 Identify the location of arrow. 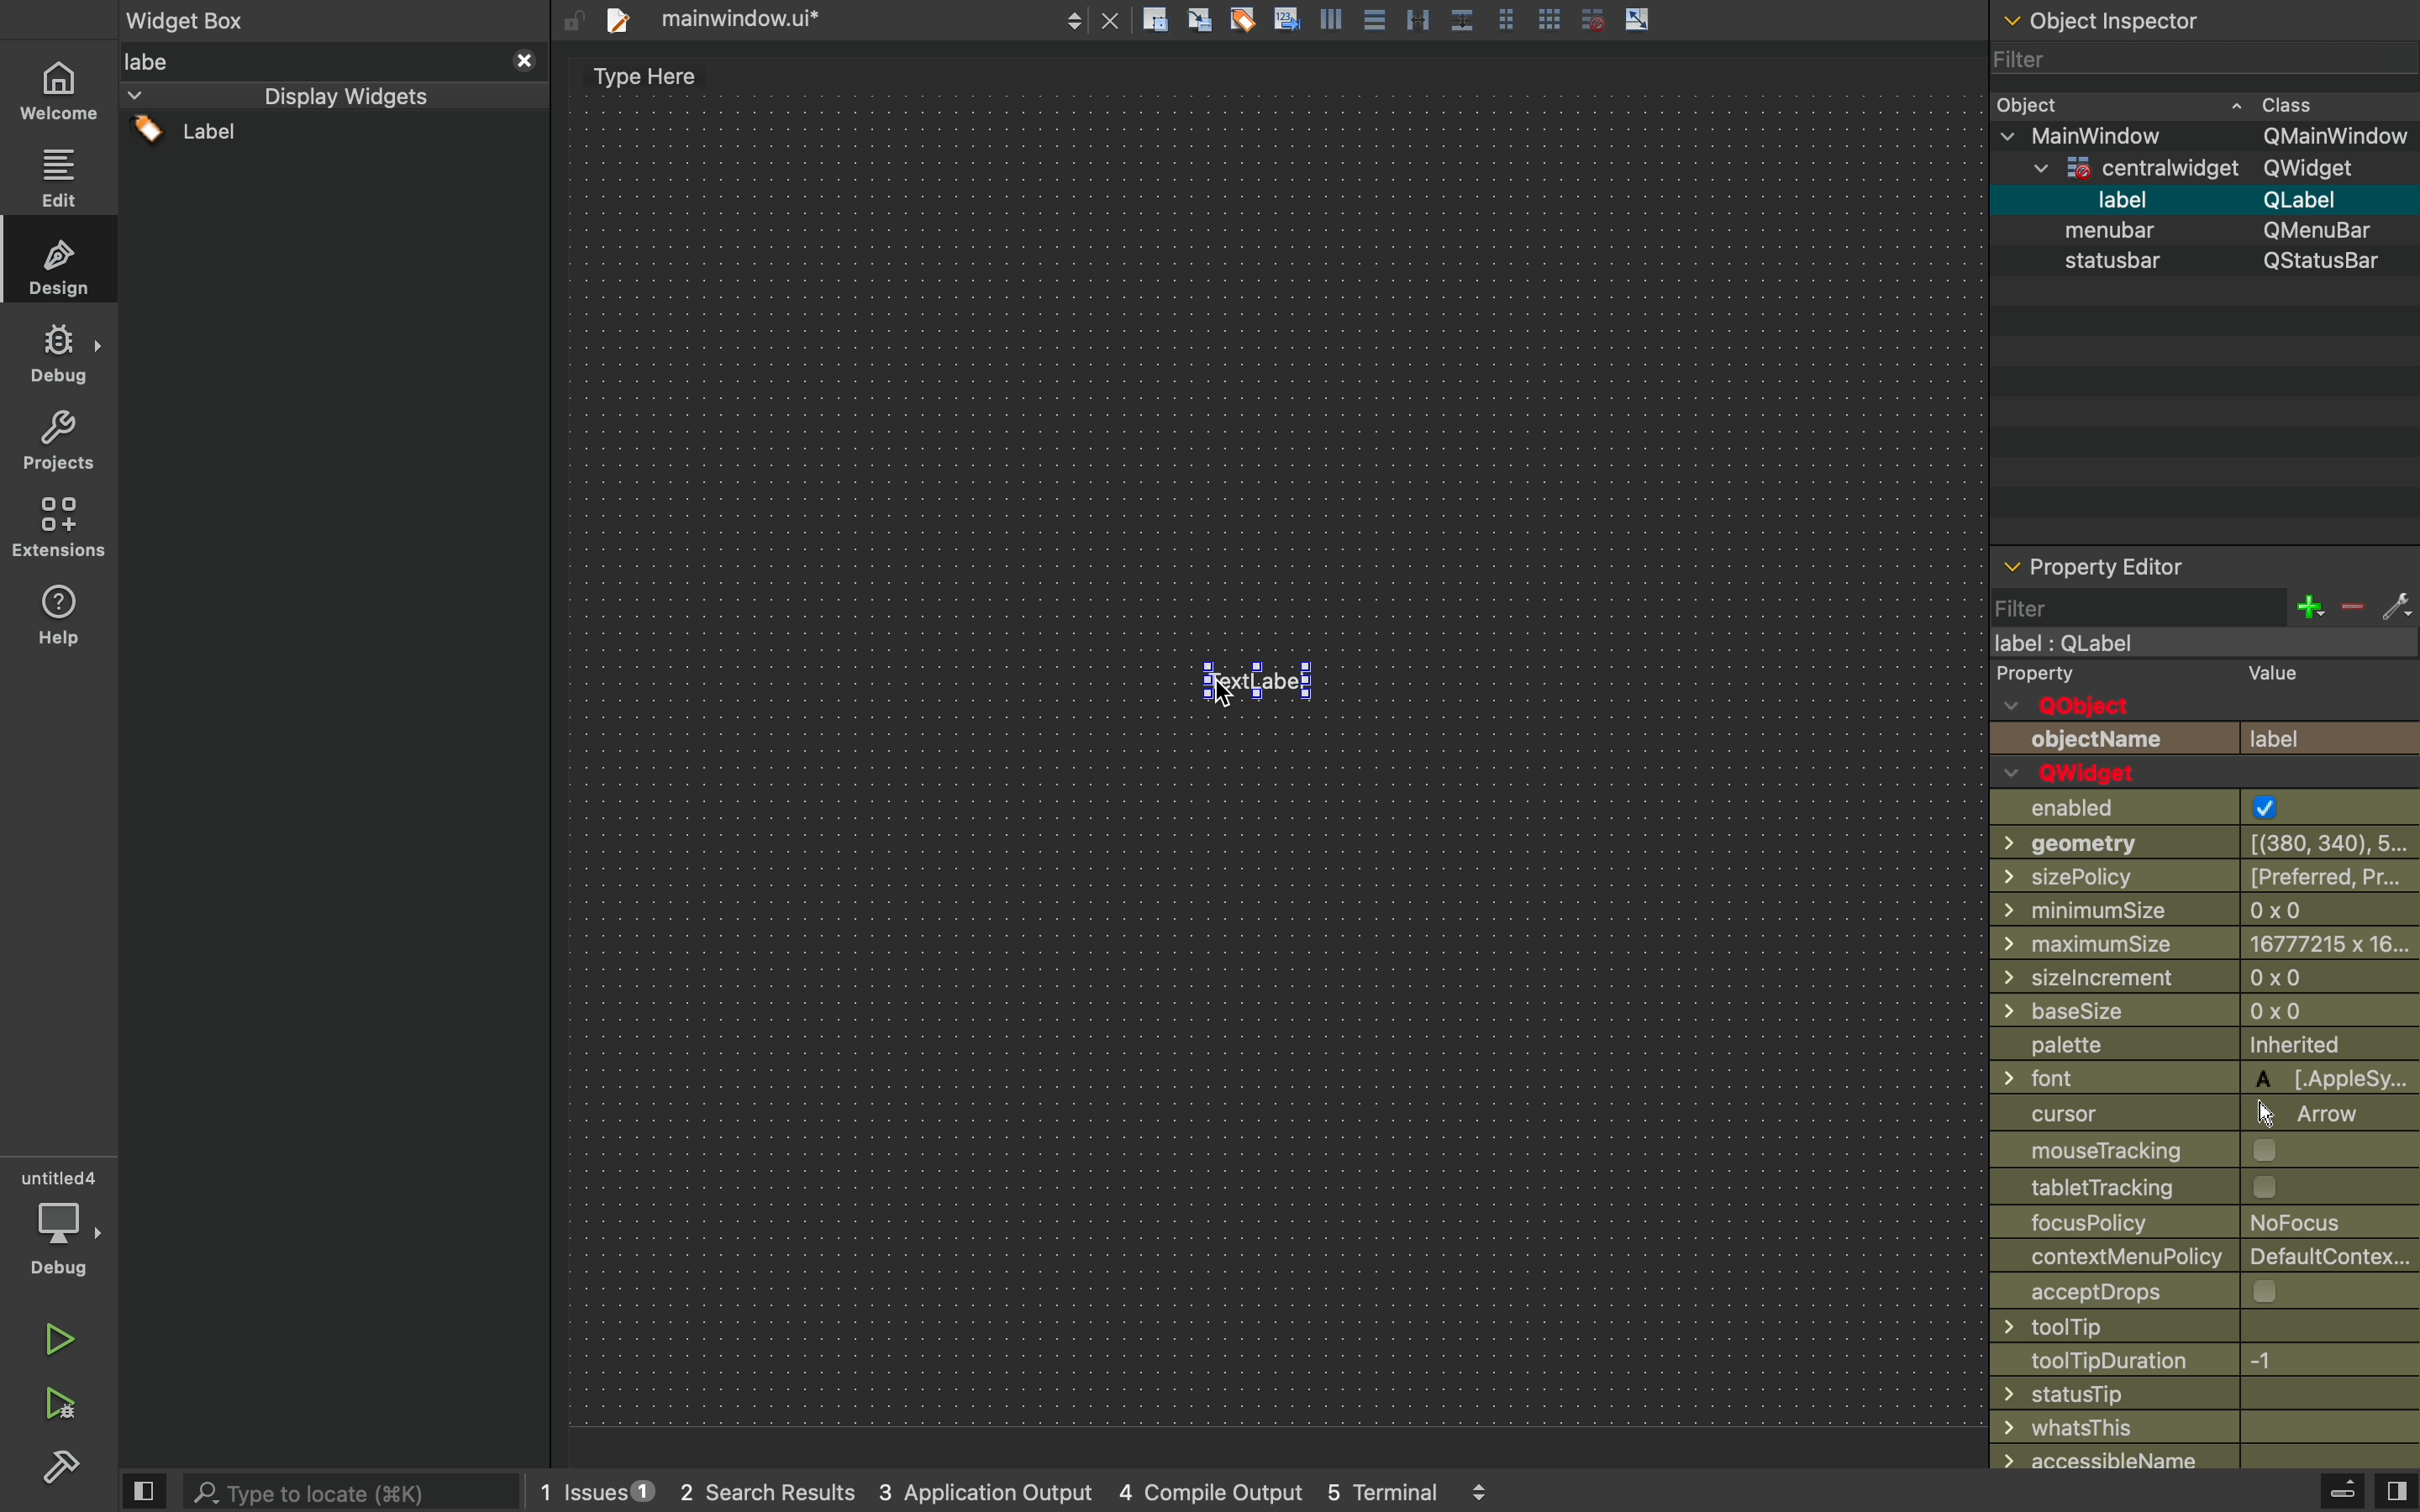
(1640, 18).